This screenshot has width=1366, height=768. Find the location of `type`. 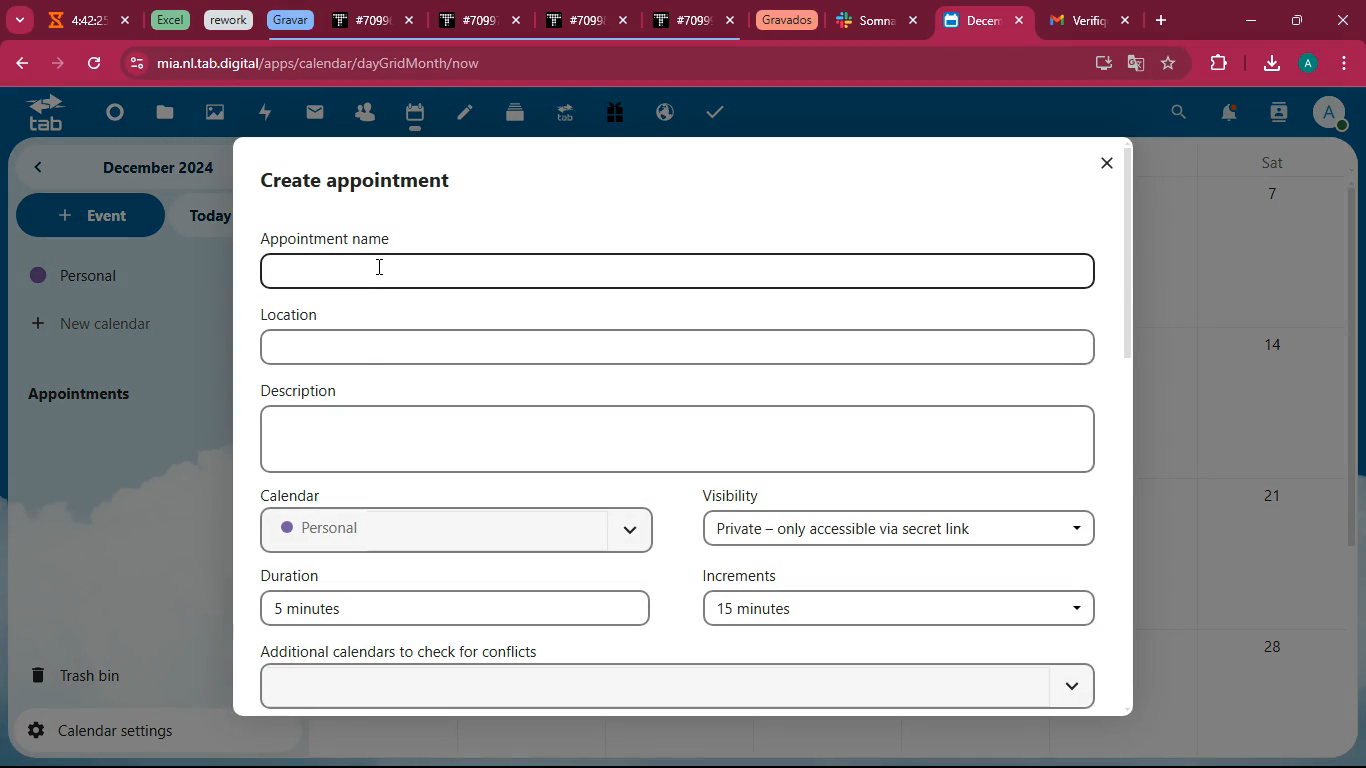

type is located at coordinates (683, 439).